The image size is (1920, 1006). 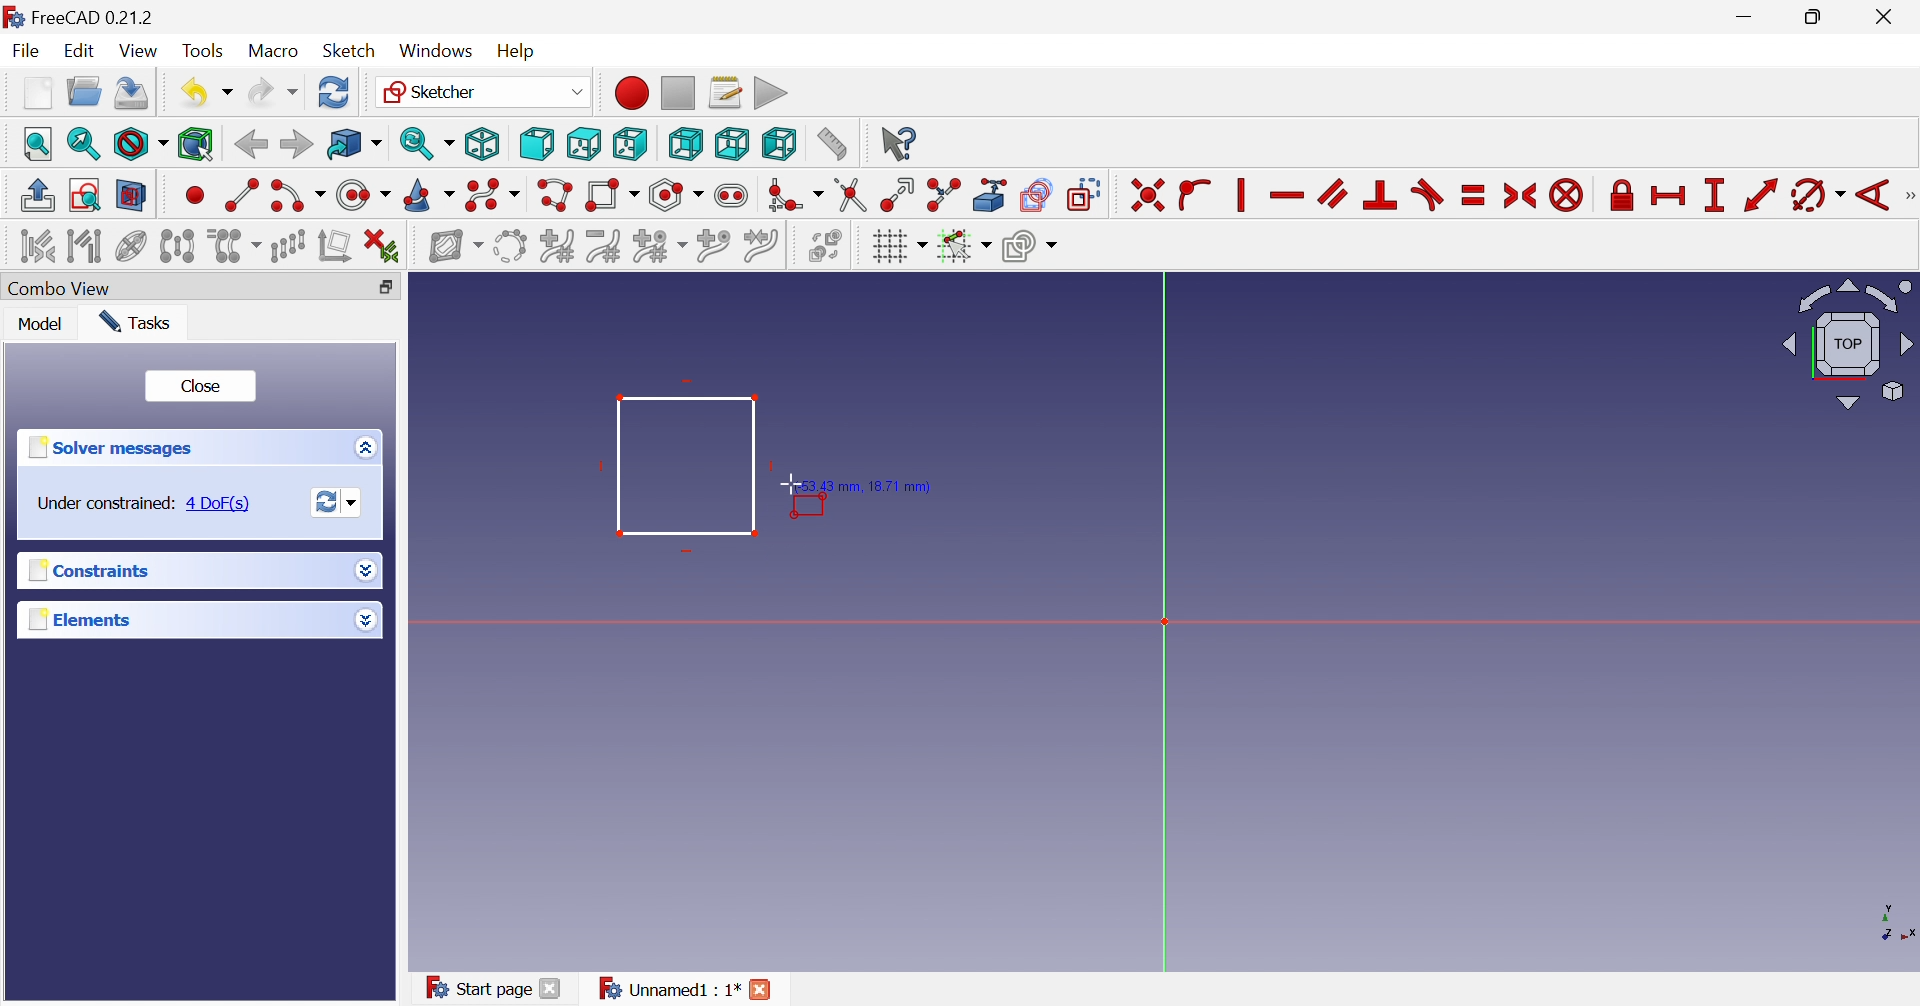 What do you see at coordinates (869, 487) in the screenshot?
I see `(-53.43 mm, 18.71 mm)` at bounding box center [869, 487].